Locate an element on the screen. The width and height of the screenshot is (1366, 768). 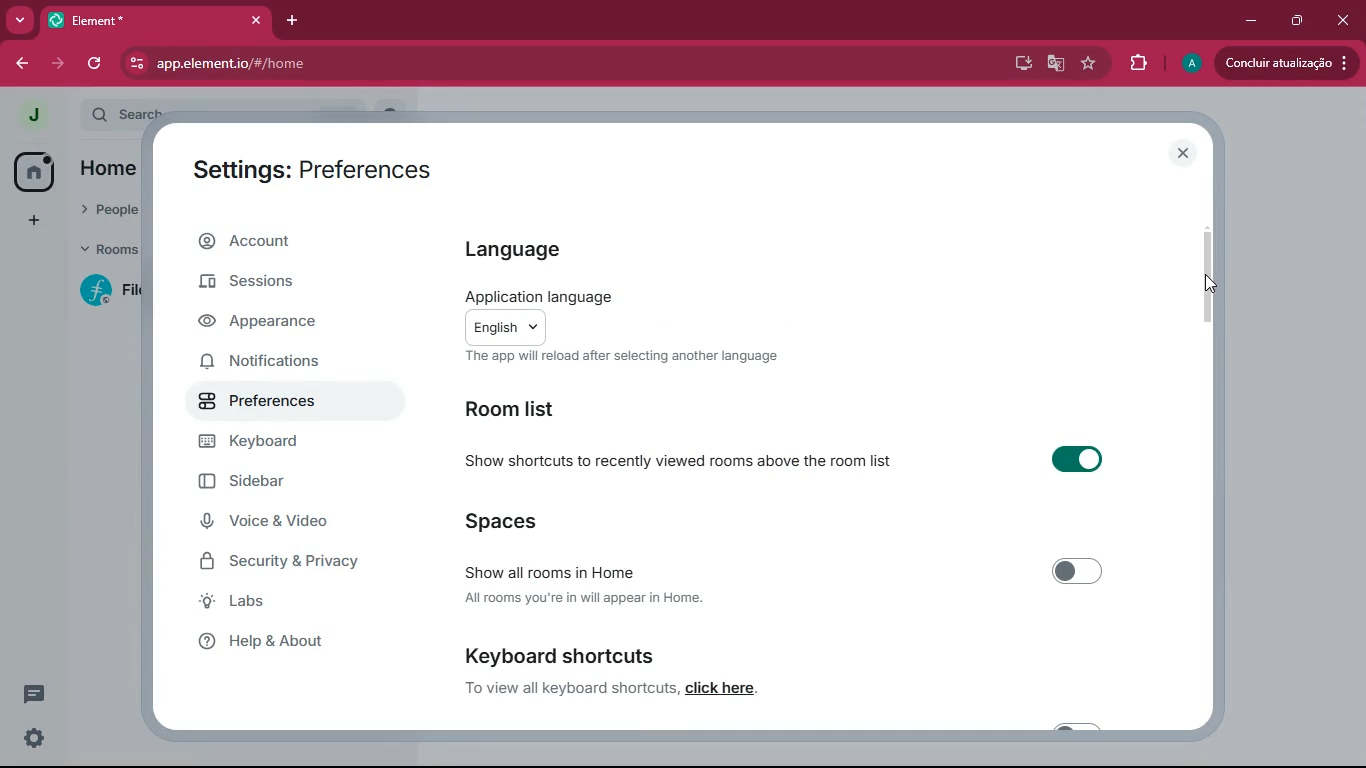
filecoin lotus implementation is located at coordinates (107, 290).